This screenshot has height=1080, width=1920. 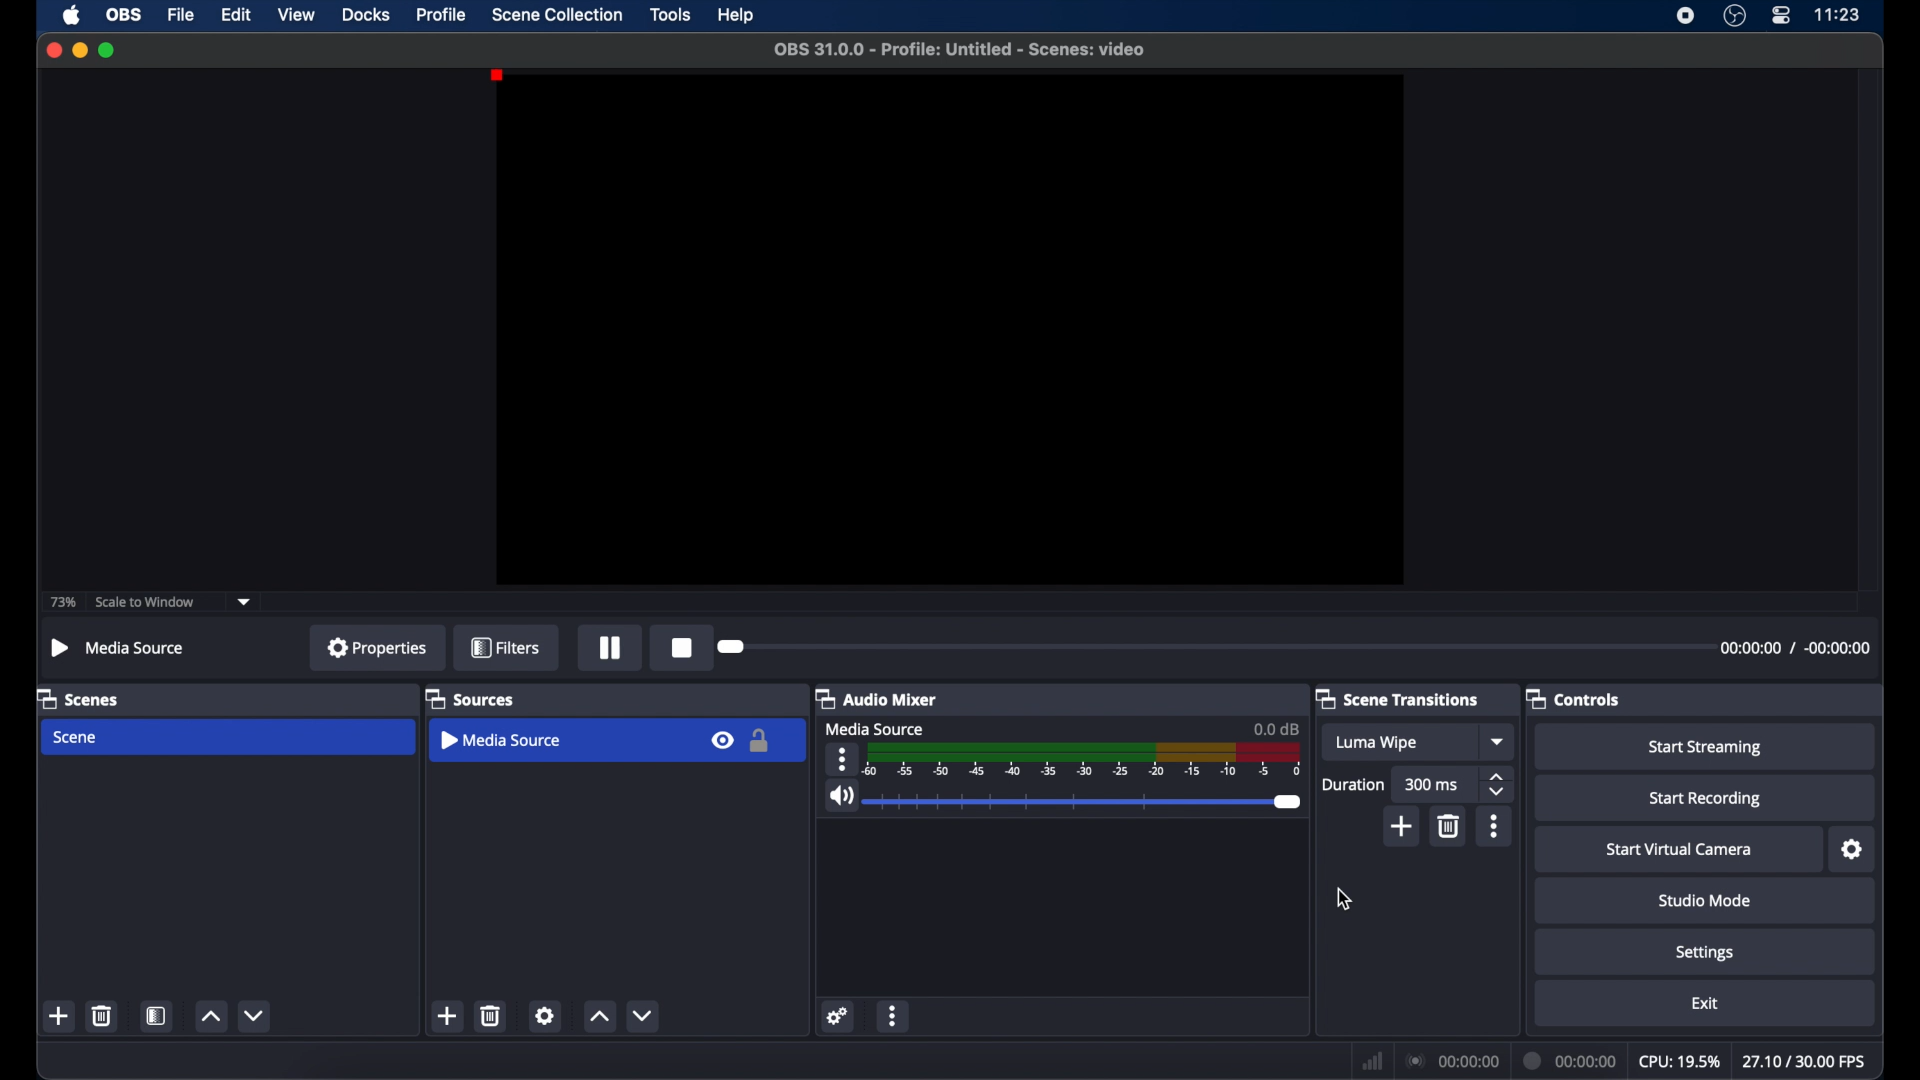 I want to click on scene collection, so click(x=557, y=14).